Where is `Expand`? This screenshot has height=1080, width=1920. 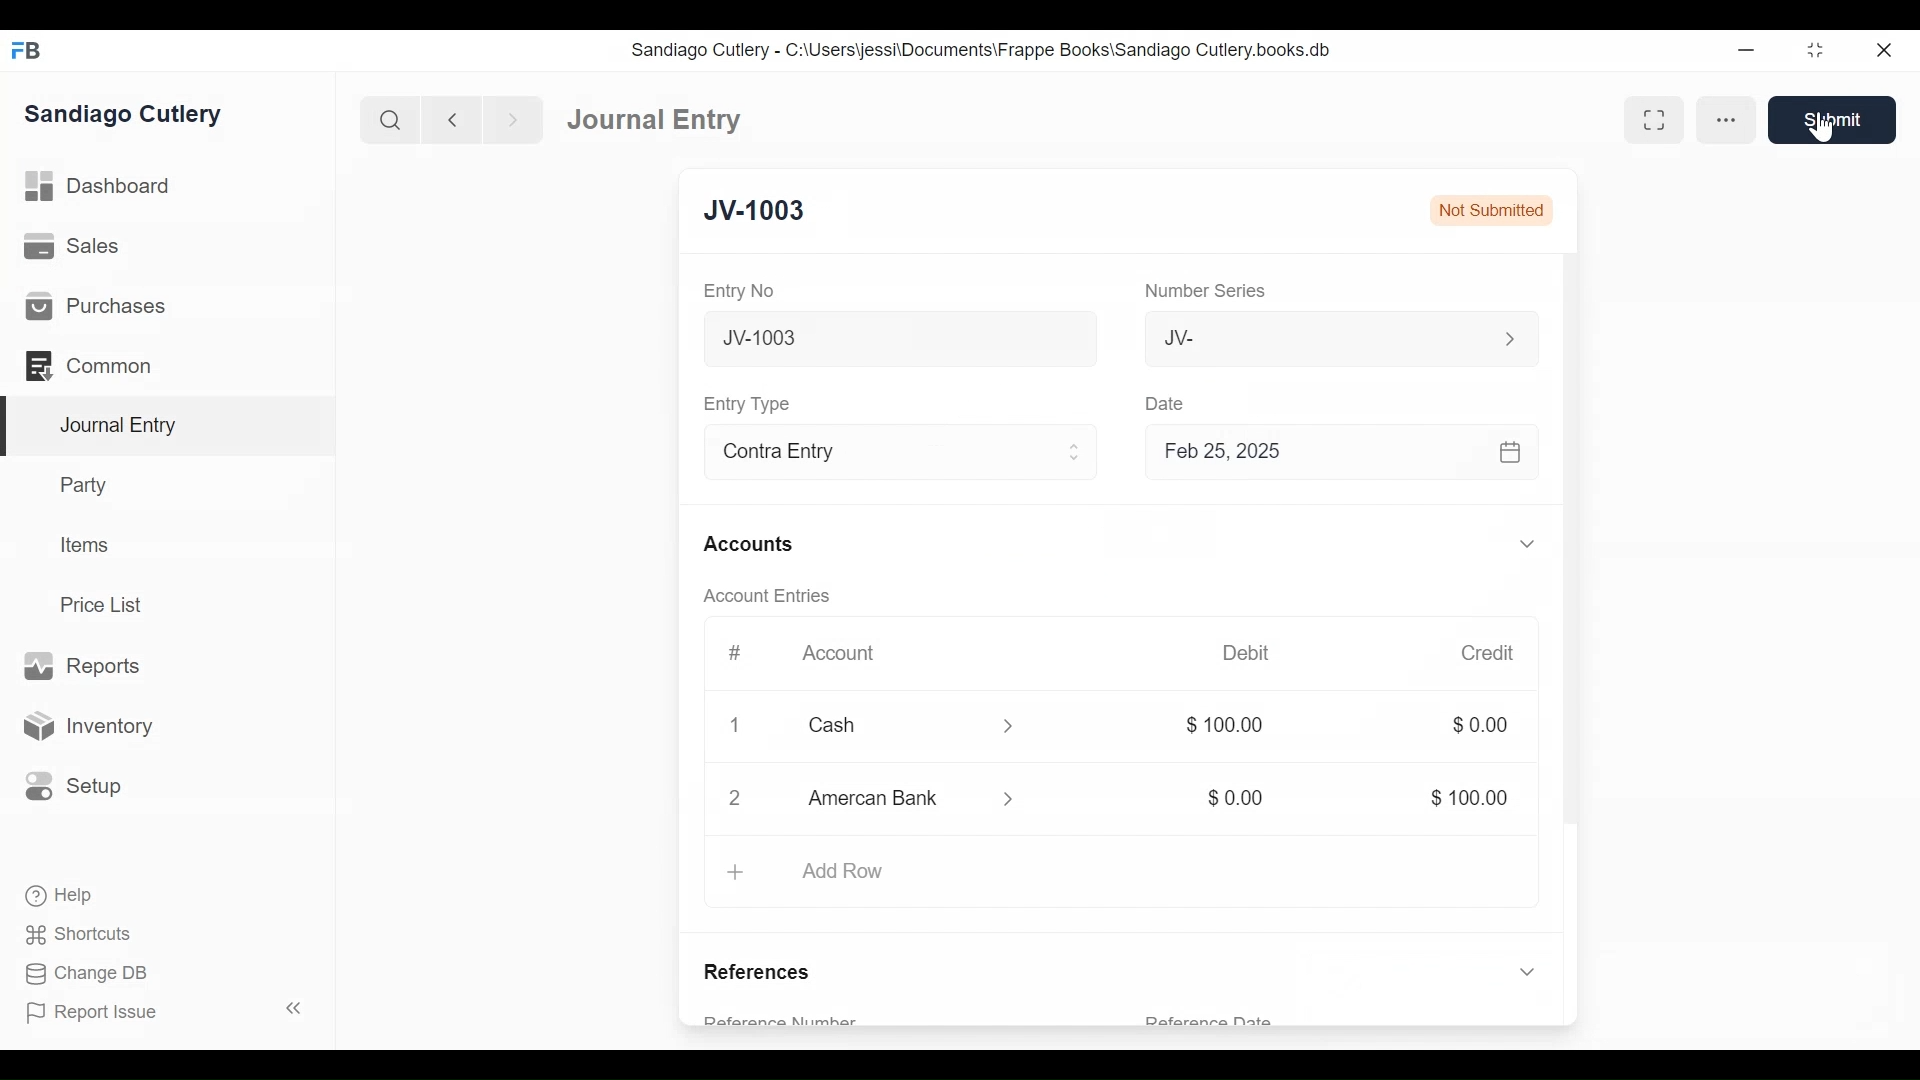 Expand is located at coordinates (1527, 545).